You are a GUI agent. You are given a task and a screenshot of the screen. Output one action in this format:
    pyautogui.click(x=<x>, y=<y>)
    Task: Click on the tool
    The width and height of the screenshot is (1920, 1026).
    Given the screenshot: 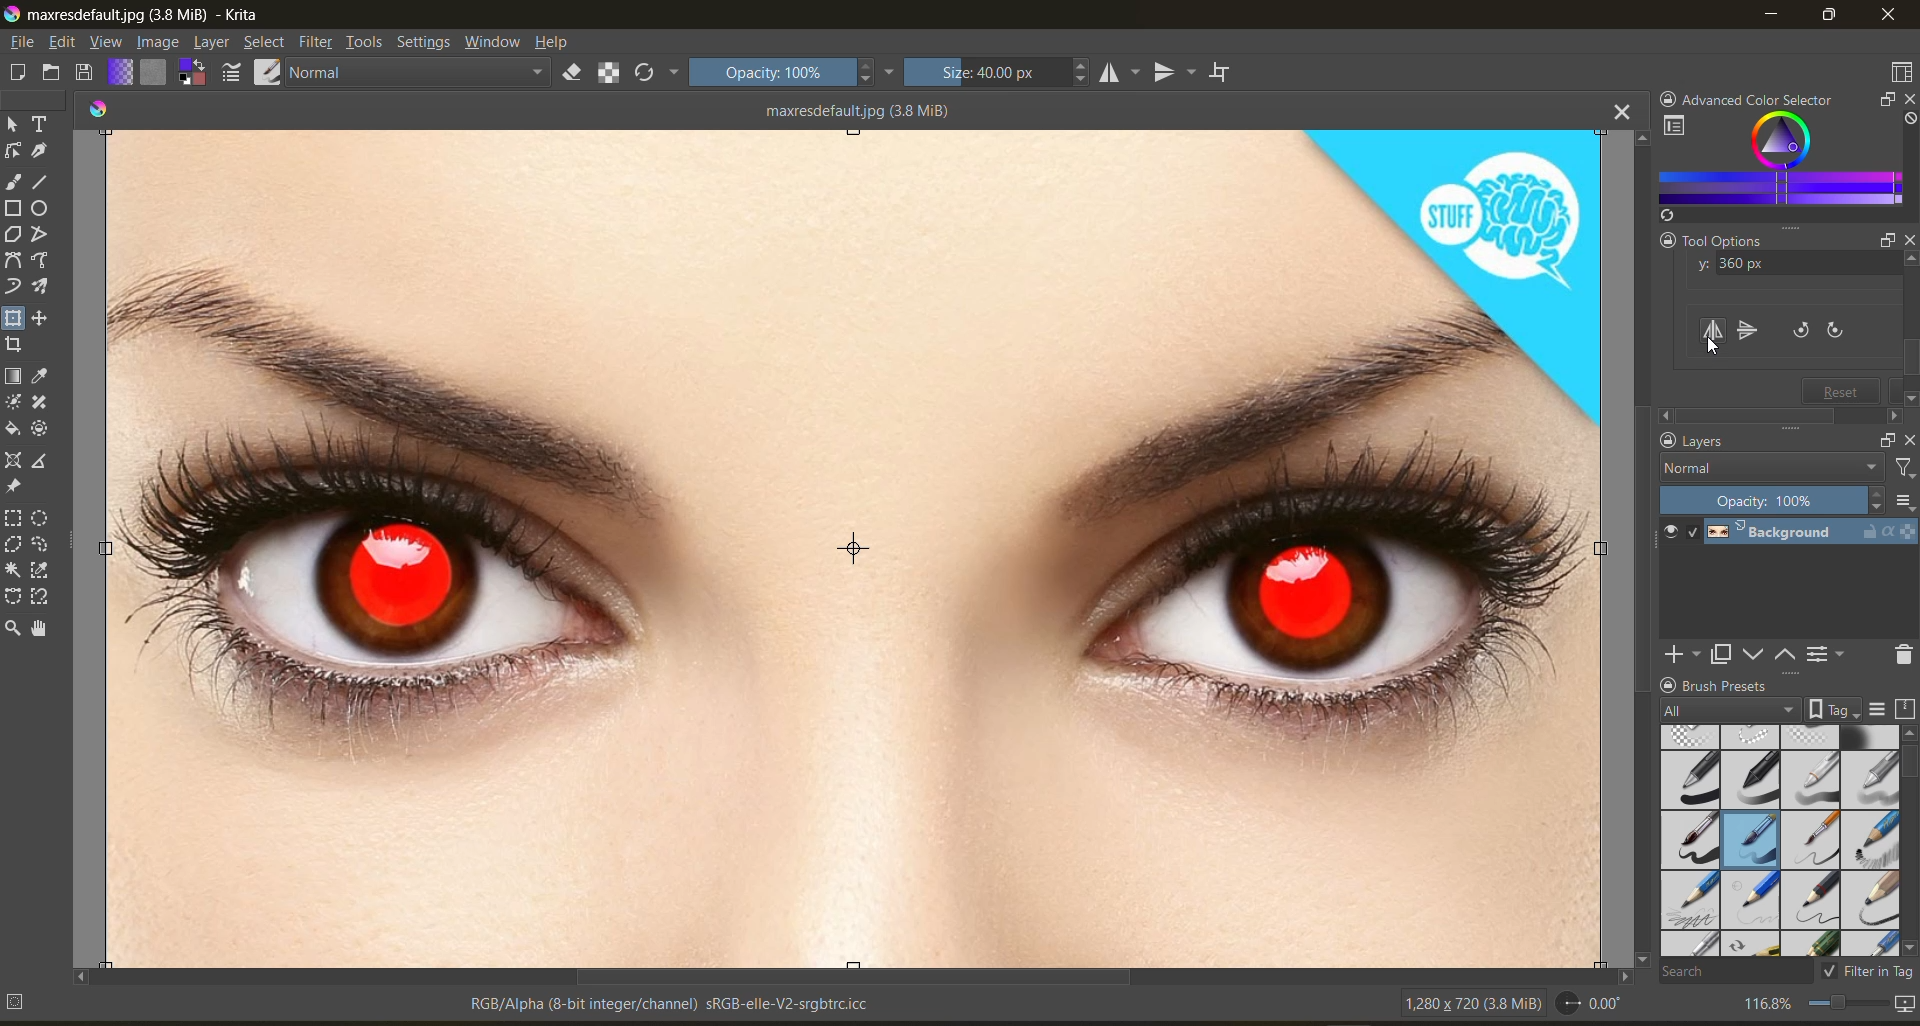 What is the action you would take?
    pyautogui.click(x=15, y=287)
    